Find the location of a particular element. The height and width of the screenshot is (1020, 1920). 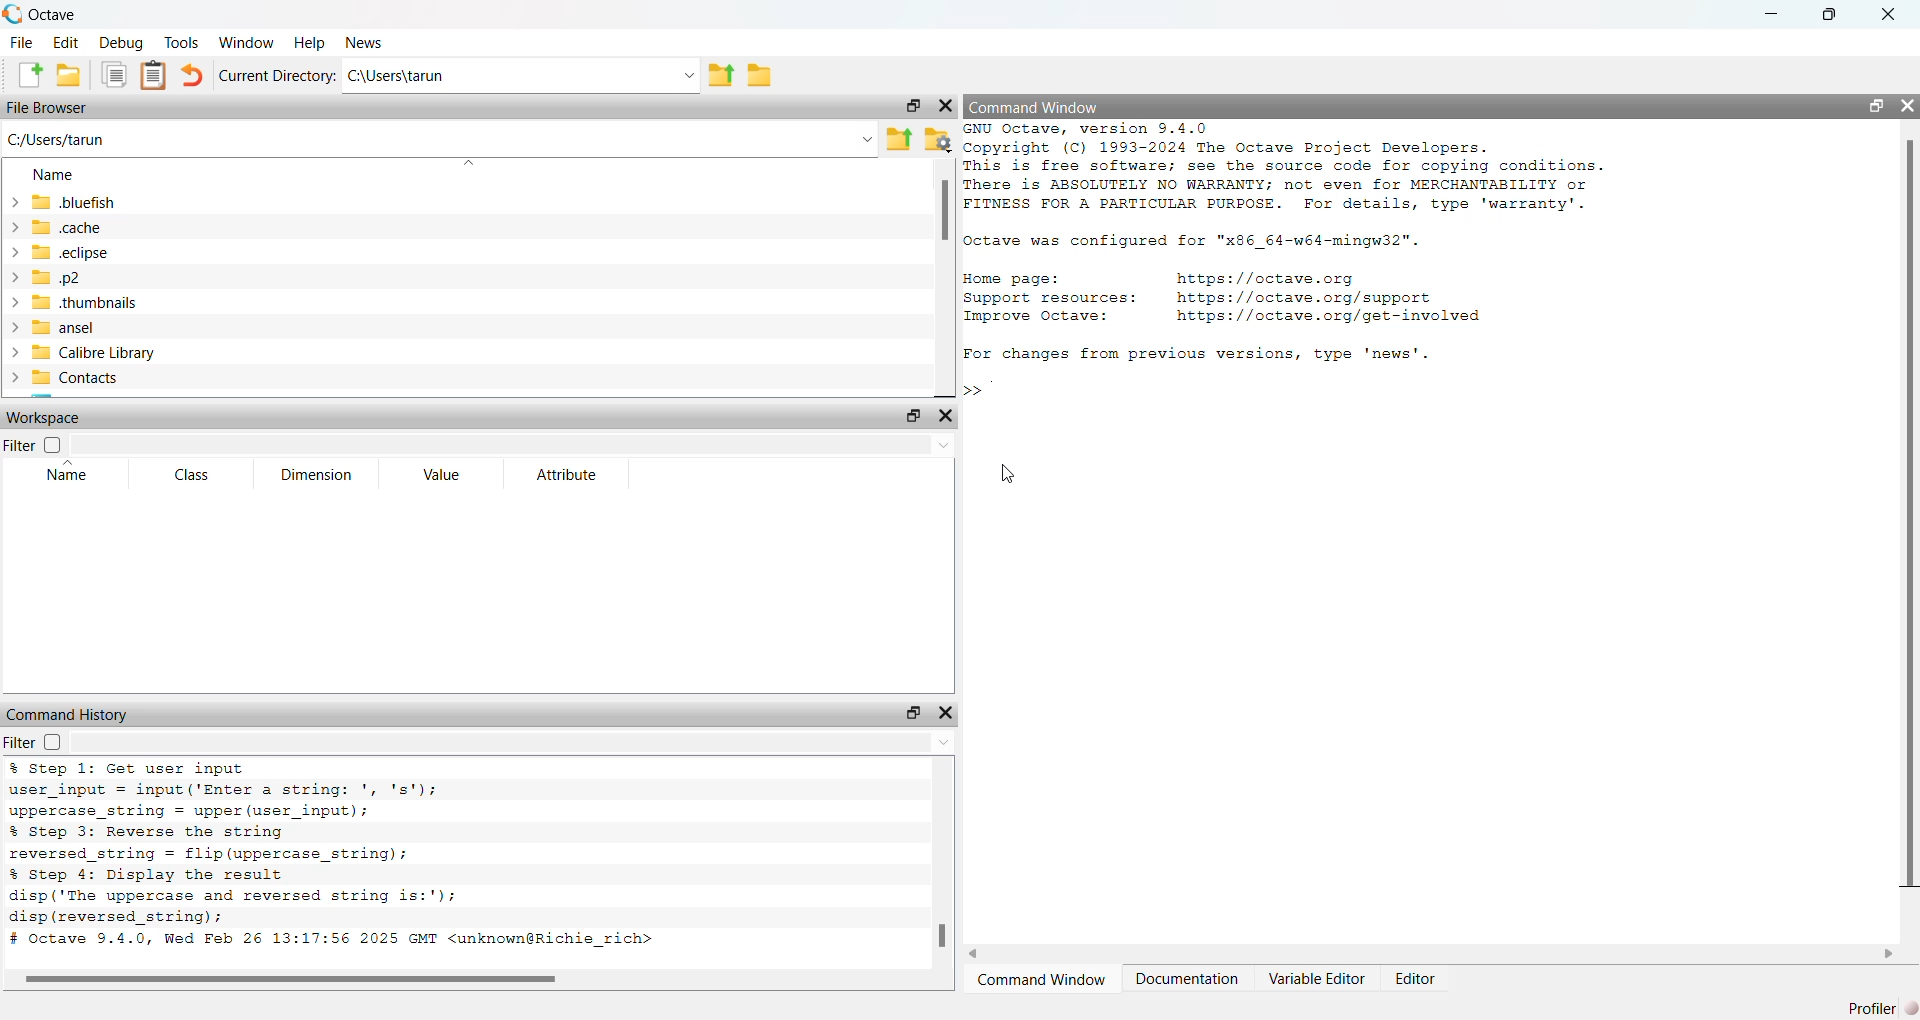

configuration of octave is located at coordinates (1193, 243).